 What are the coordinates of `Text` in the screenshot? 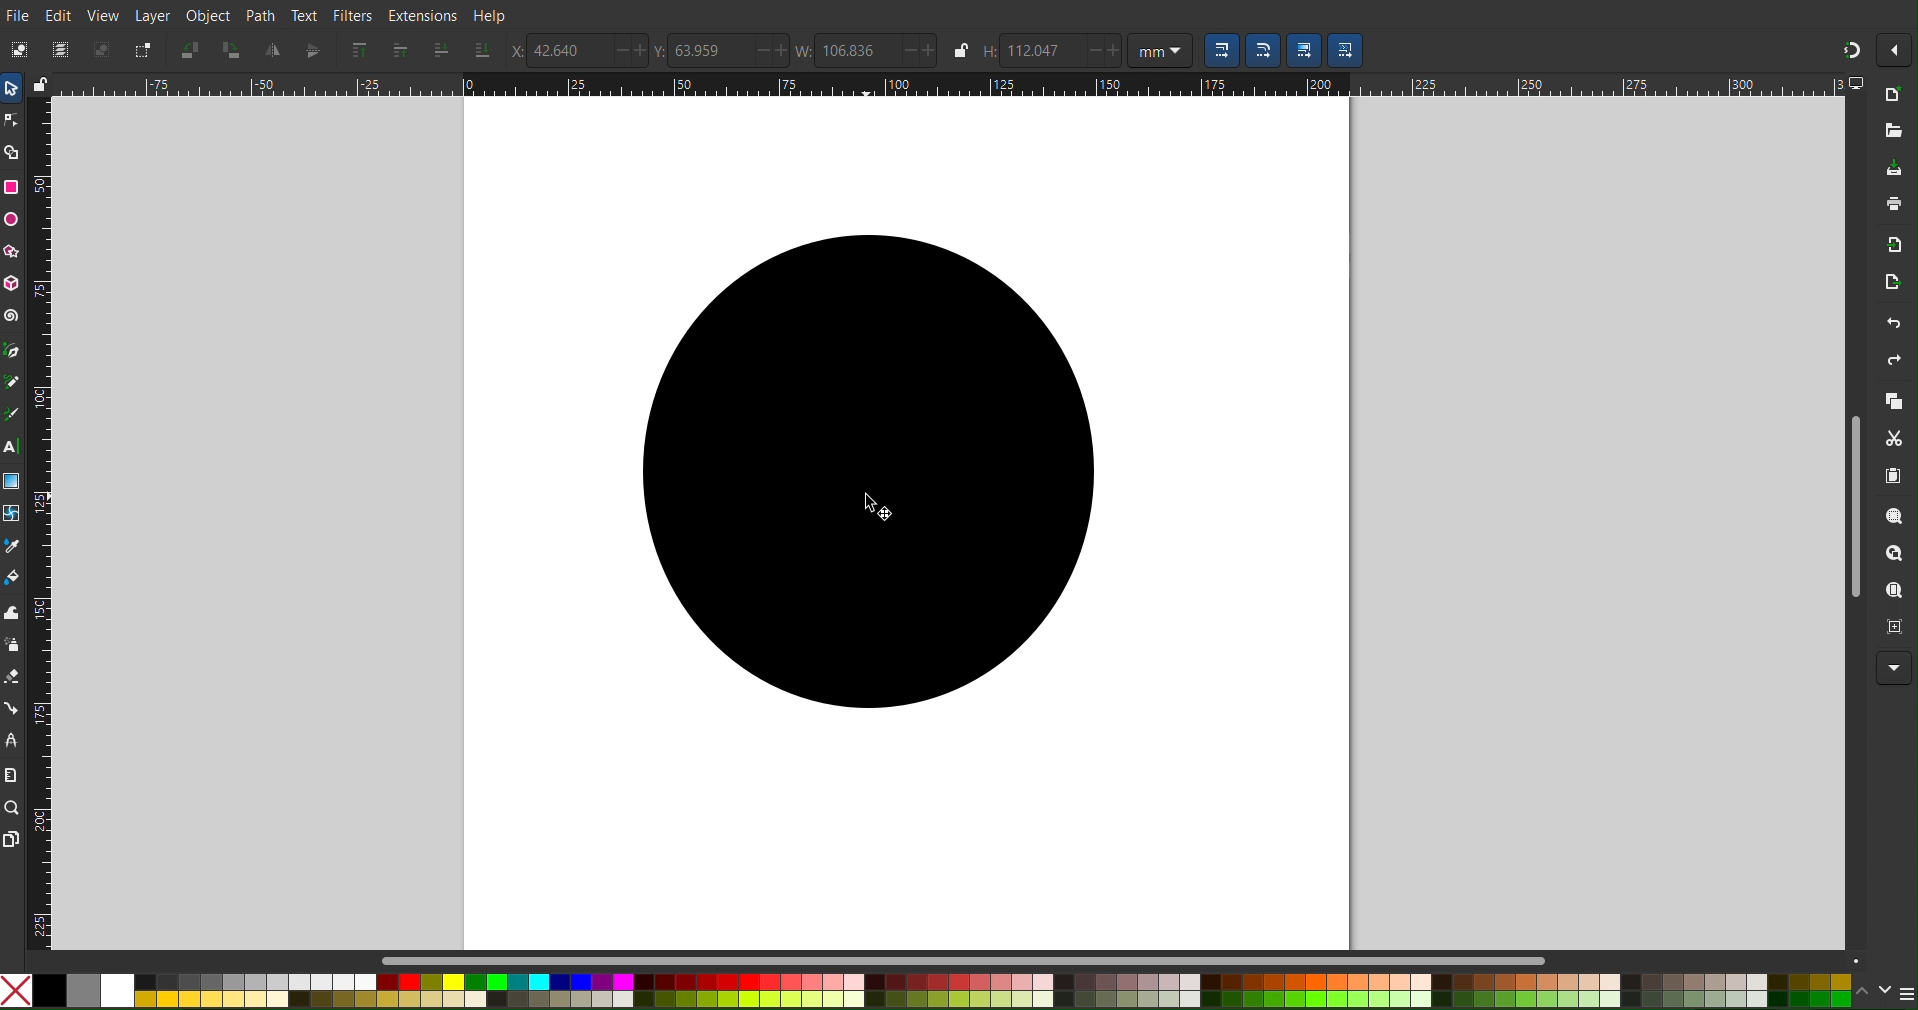 It's located at (306, 15).